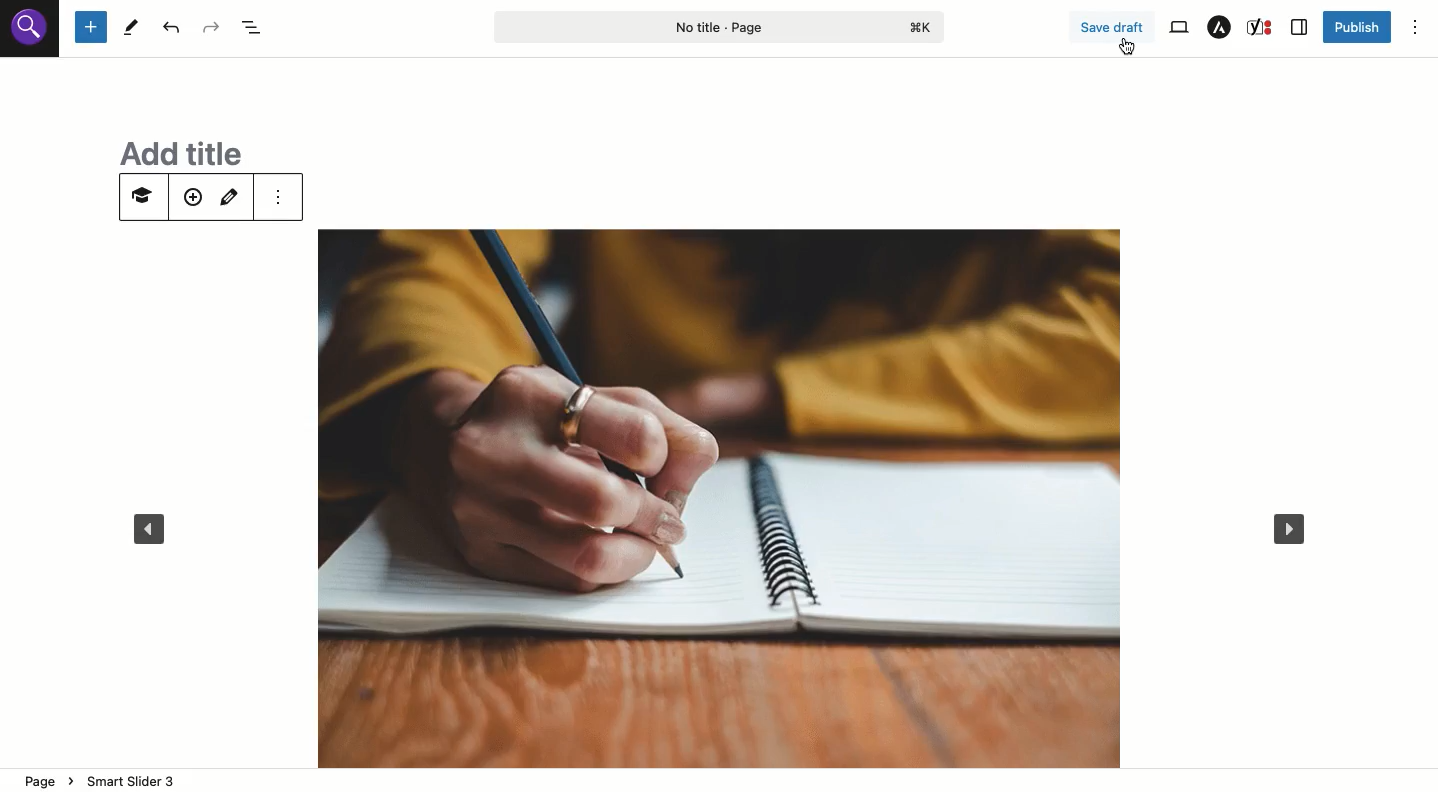 The height and width of the screenshot is (792, 1438). What do you see at coordinates (1357, 29) in the screenshot?
I see `Publish` at bounding box center [1357, 29].